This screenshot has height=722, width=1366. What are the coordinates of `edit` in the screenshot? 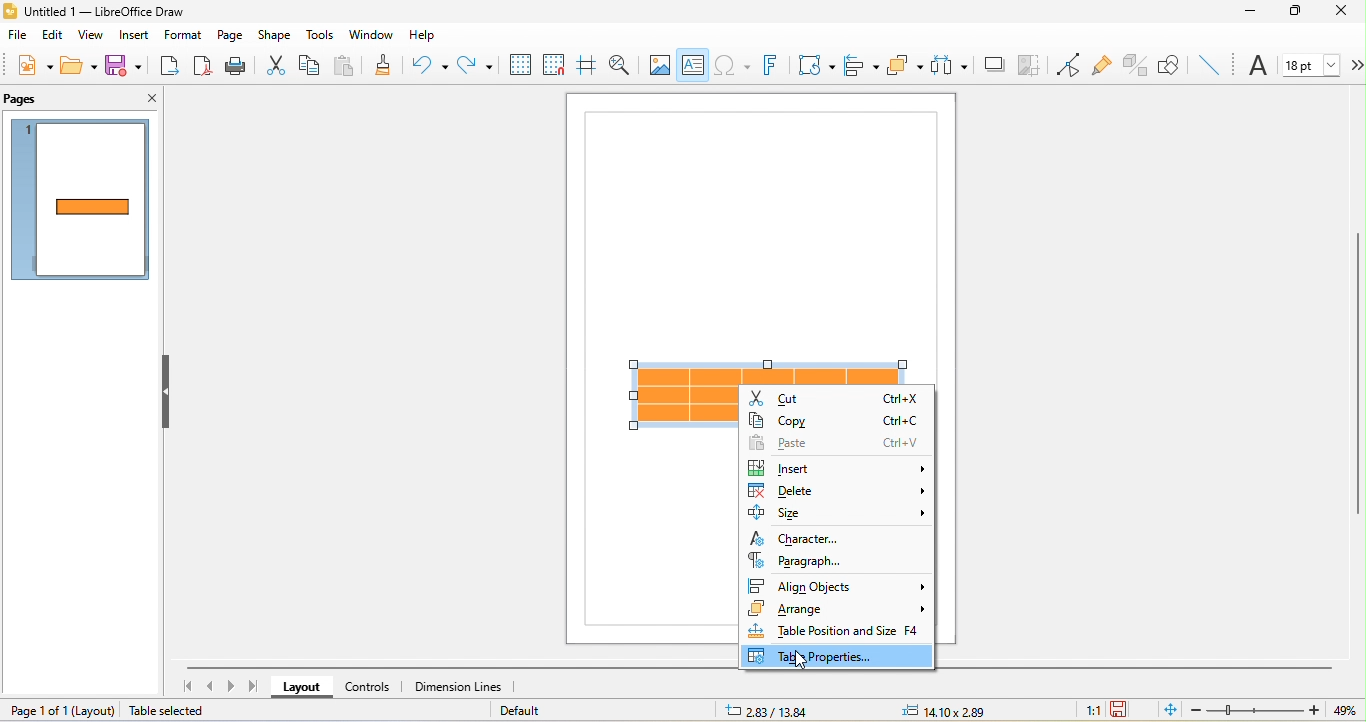 It's located at (51, 34).